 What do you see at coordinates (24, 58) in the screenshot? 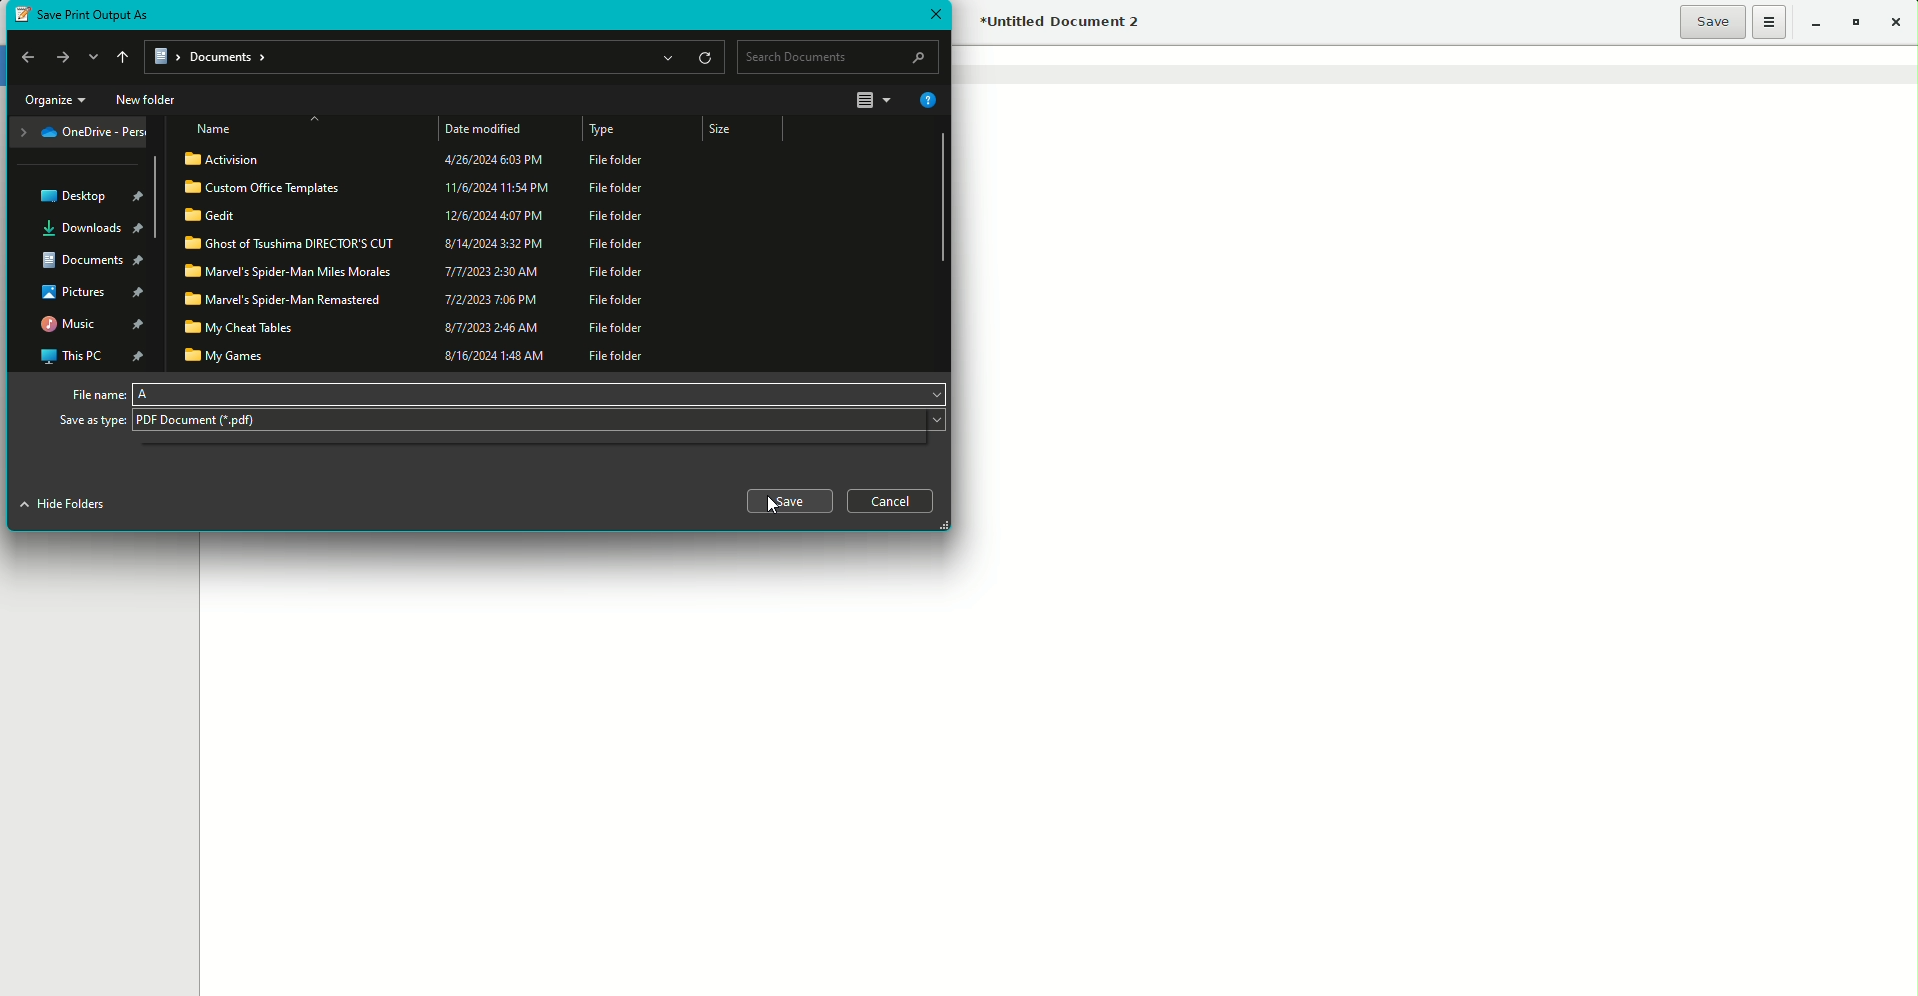
I see `Back` at bounding box center [24, 58].